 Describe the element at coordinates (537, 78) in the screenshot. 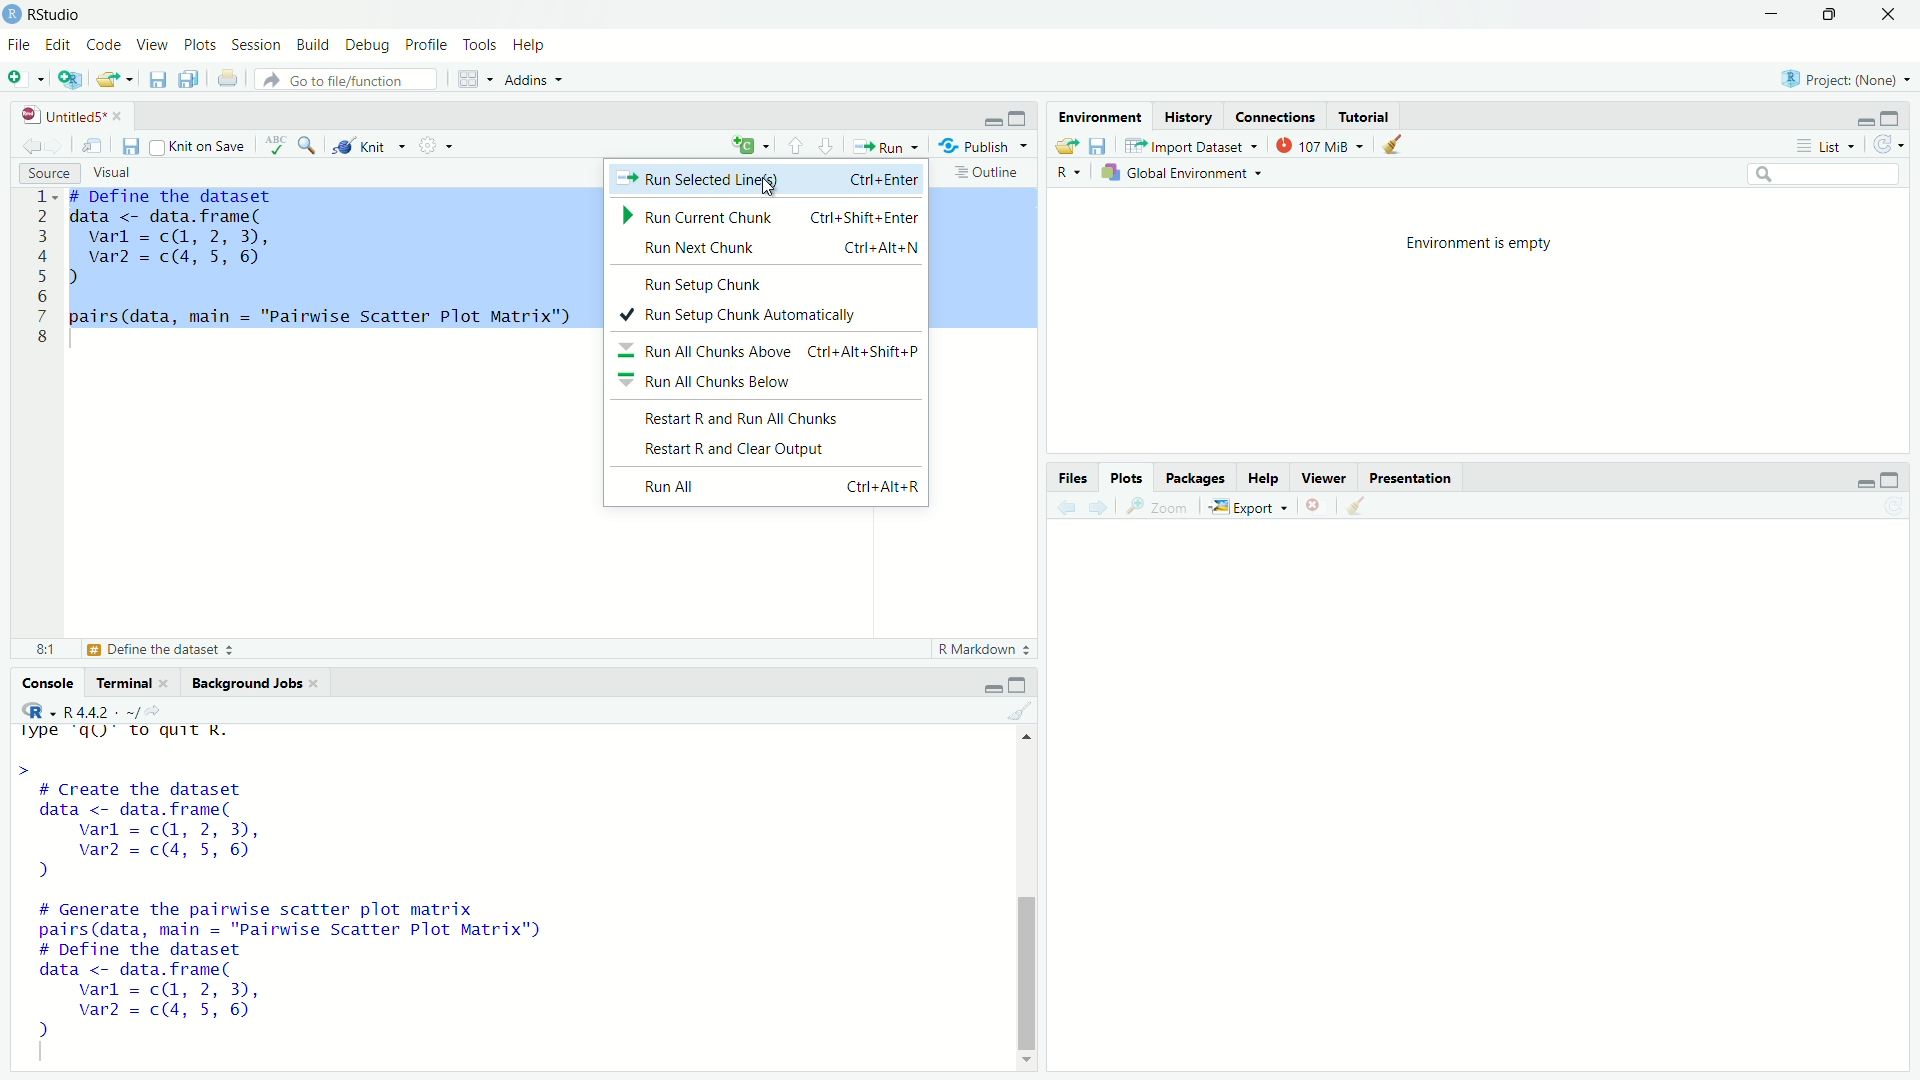

I see `Addins` at that location.